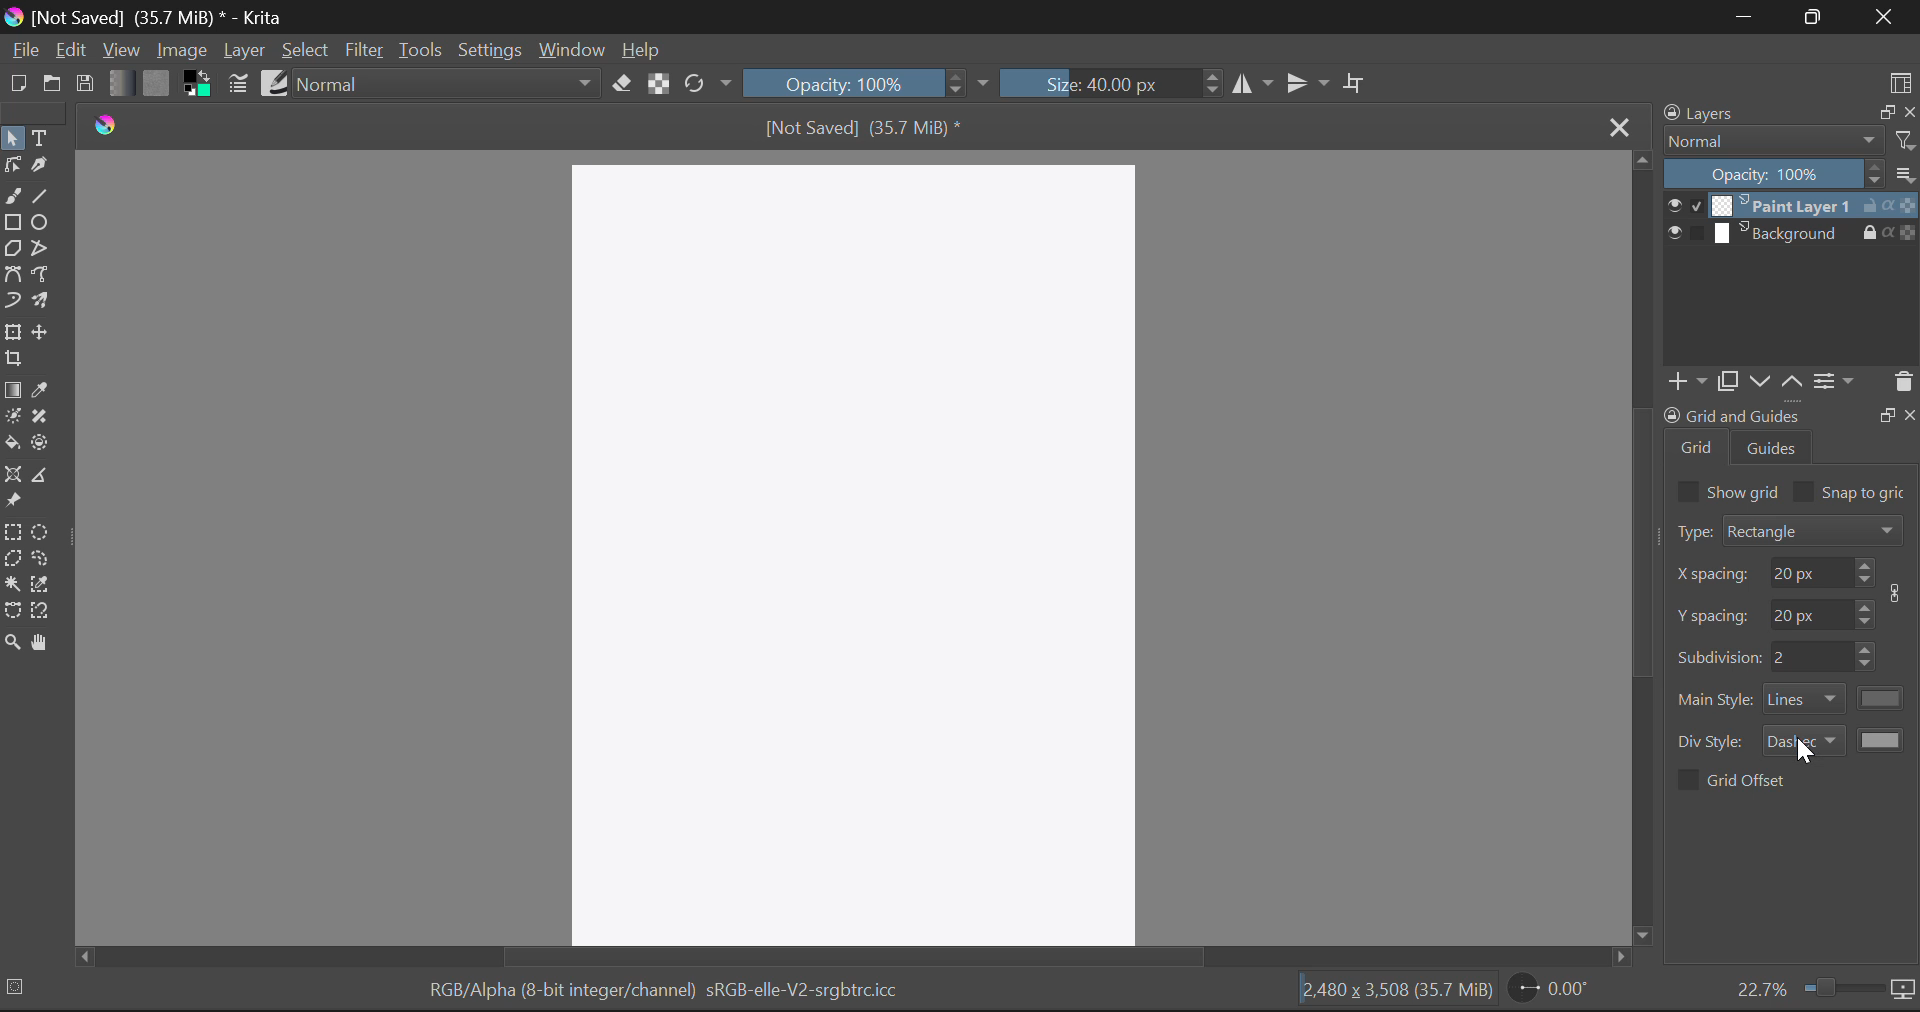 The image size is (1920, 1012). Describe the element at coordinates (1904, 990) in the screenshot. I see `icon` at that location.